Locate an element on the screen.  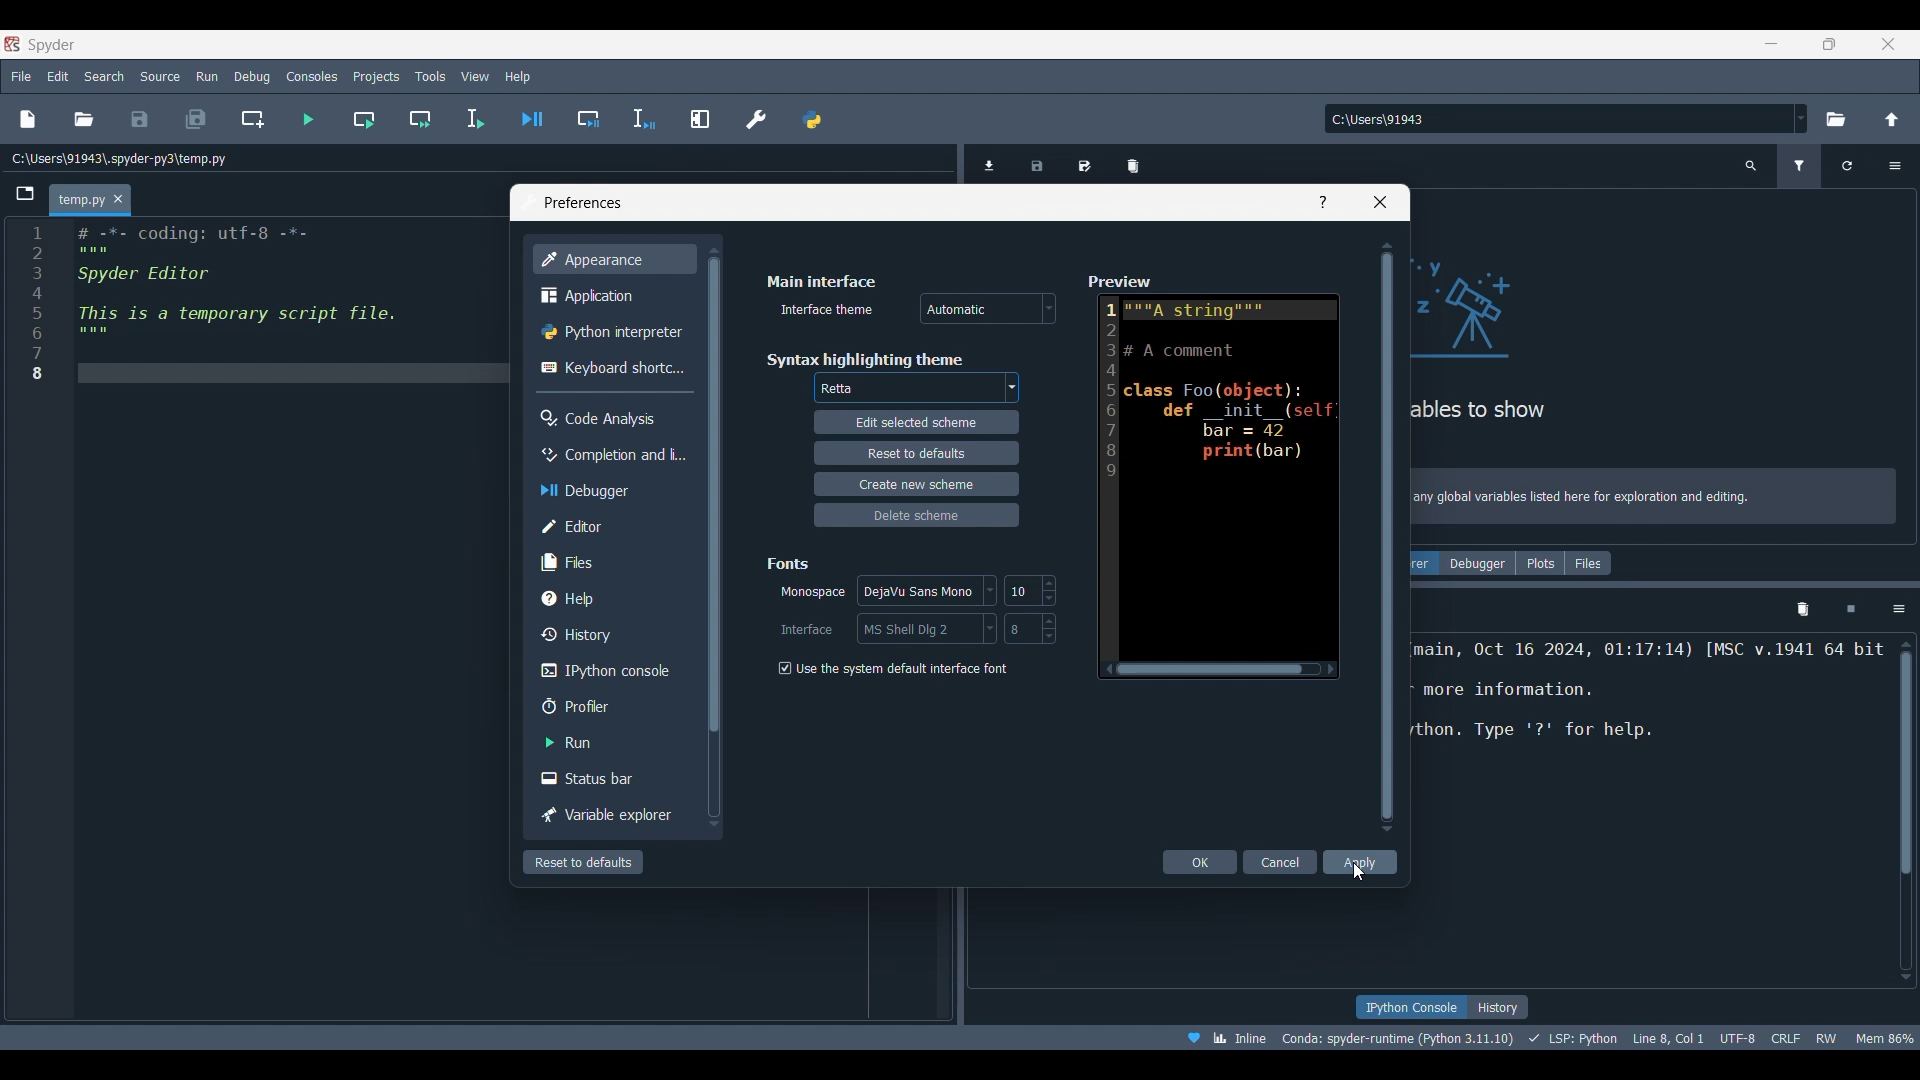
variable explorer pane is located at coordinates (1656, 328).